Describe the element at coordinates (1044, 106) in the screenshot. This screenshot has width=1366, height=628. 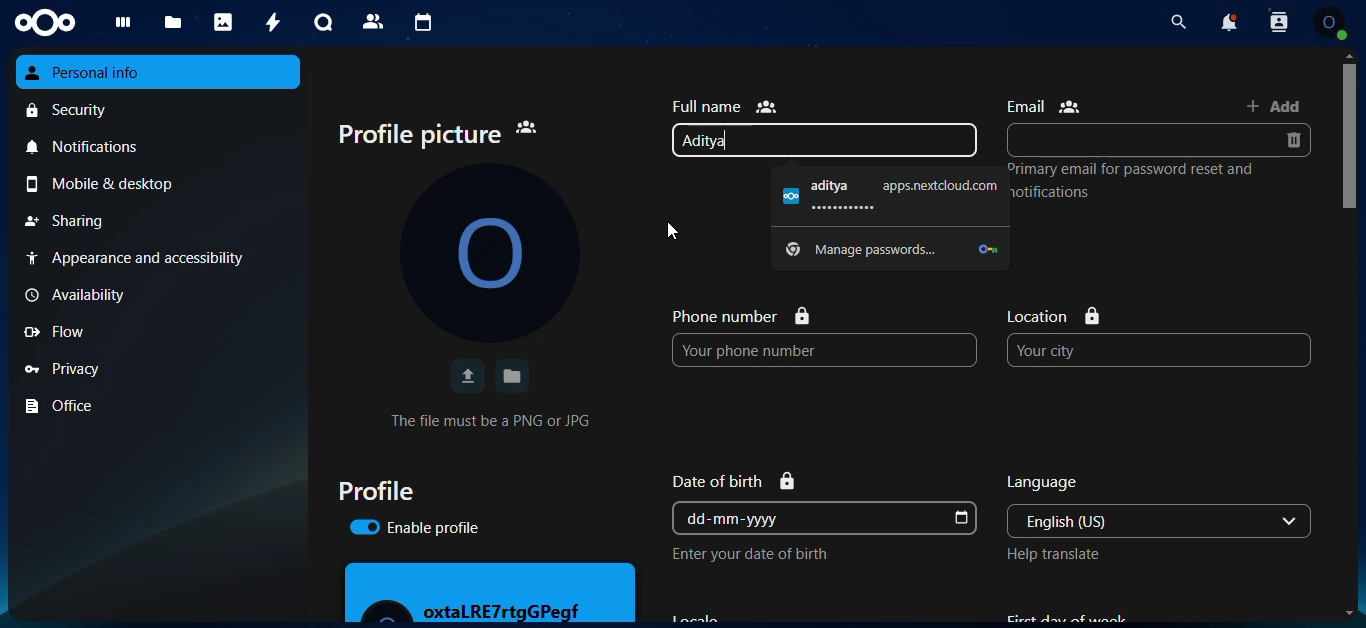
I see `email` at that location.